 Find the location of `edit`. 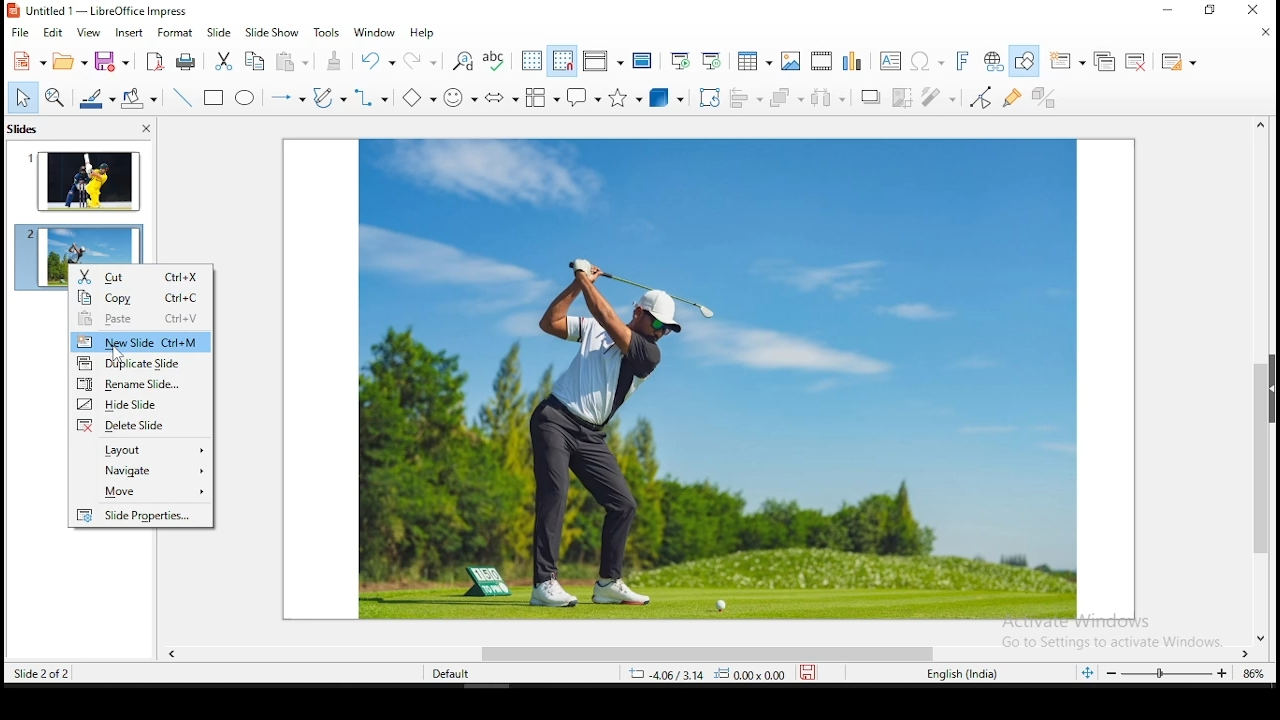

edit is located at coordinates (52, 35).